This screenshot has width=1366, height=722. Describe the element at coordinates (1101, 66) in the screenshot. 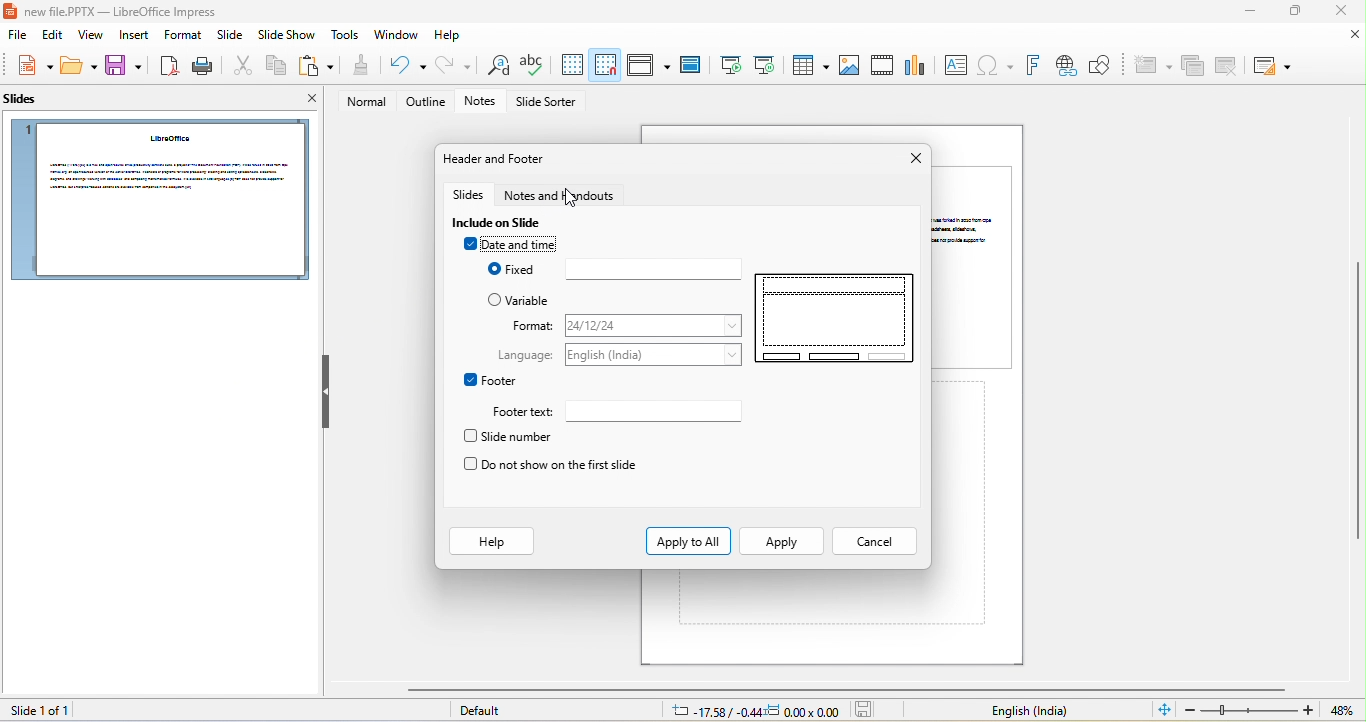

I see `how draw function` at that location.